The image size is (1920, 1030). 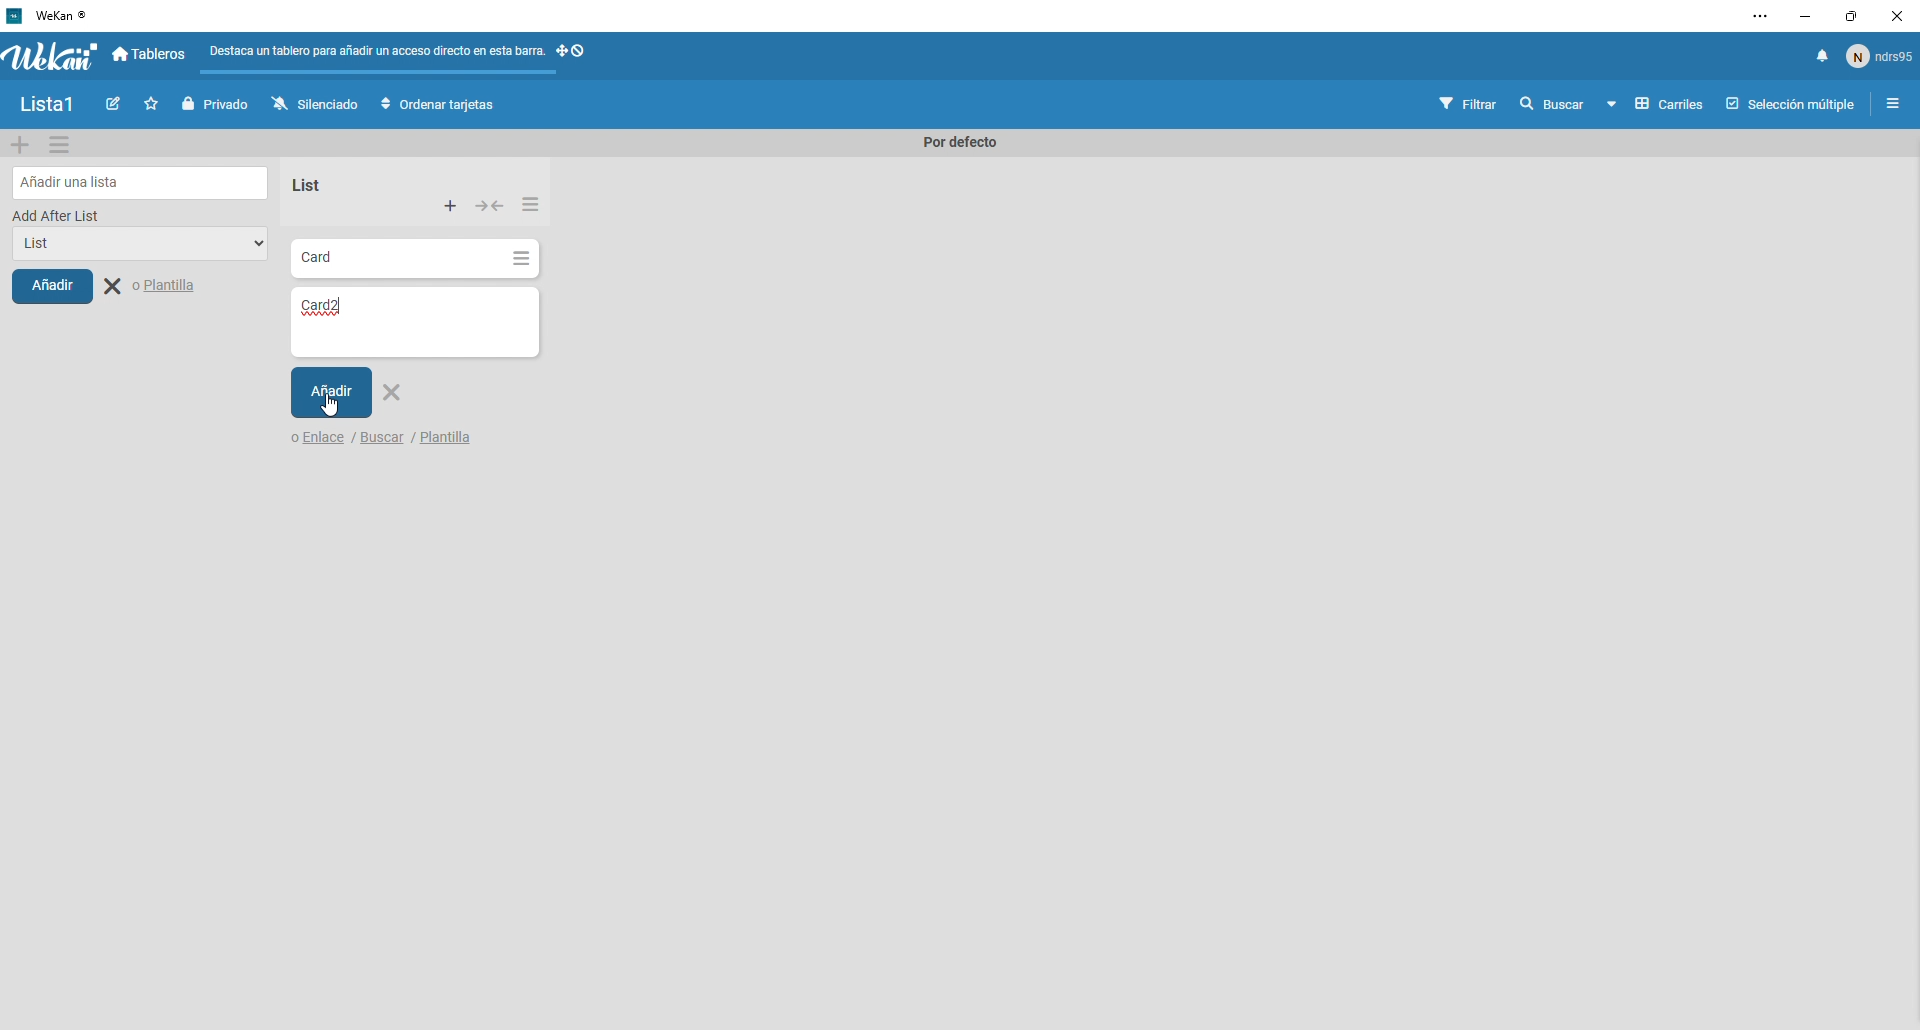 I want to click on Favourites, so click(x=154, y=104).